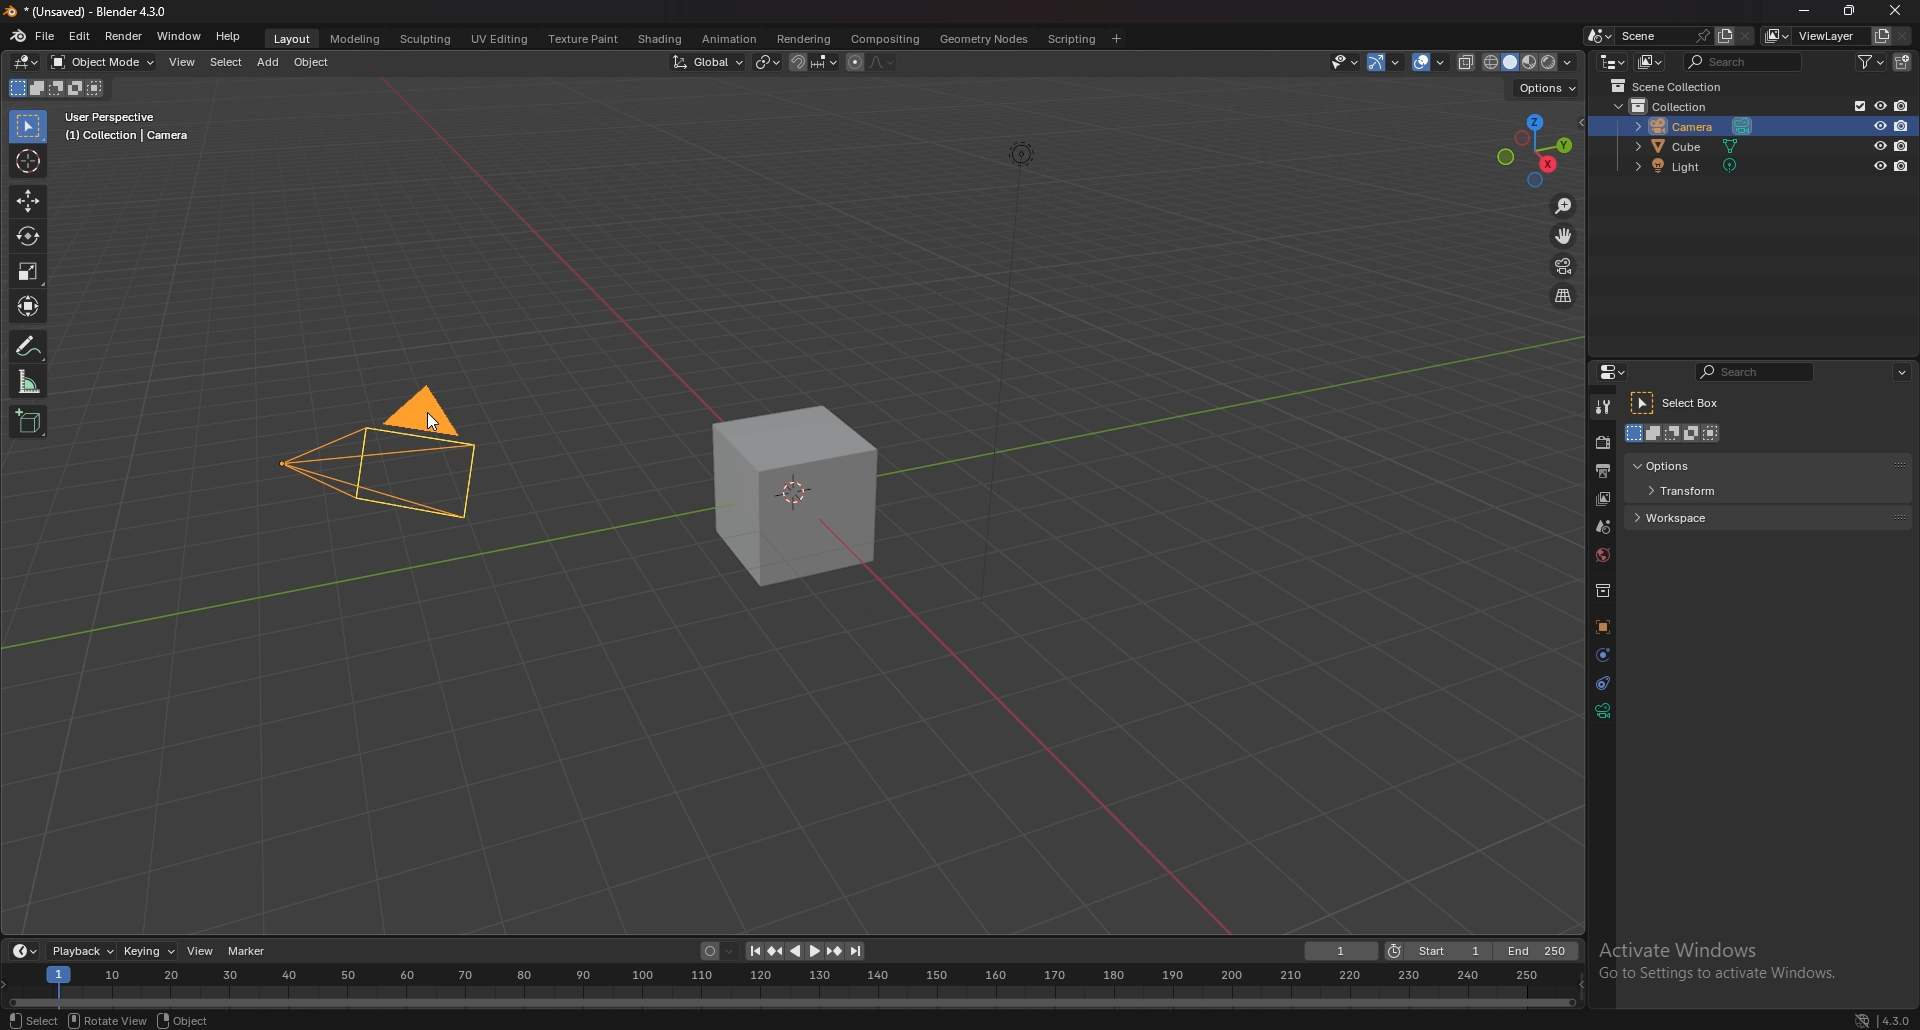 This screenshot has height=1030, width=1920. What do you see at coordinates (1601, 444) in the screenshot?
I see `render` at bounding box center [1601, 444].